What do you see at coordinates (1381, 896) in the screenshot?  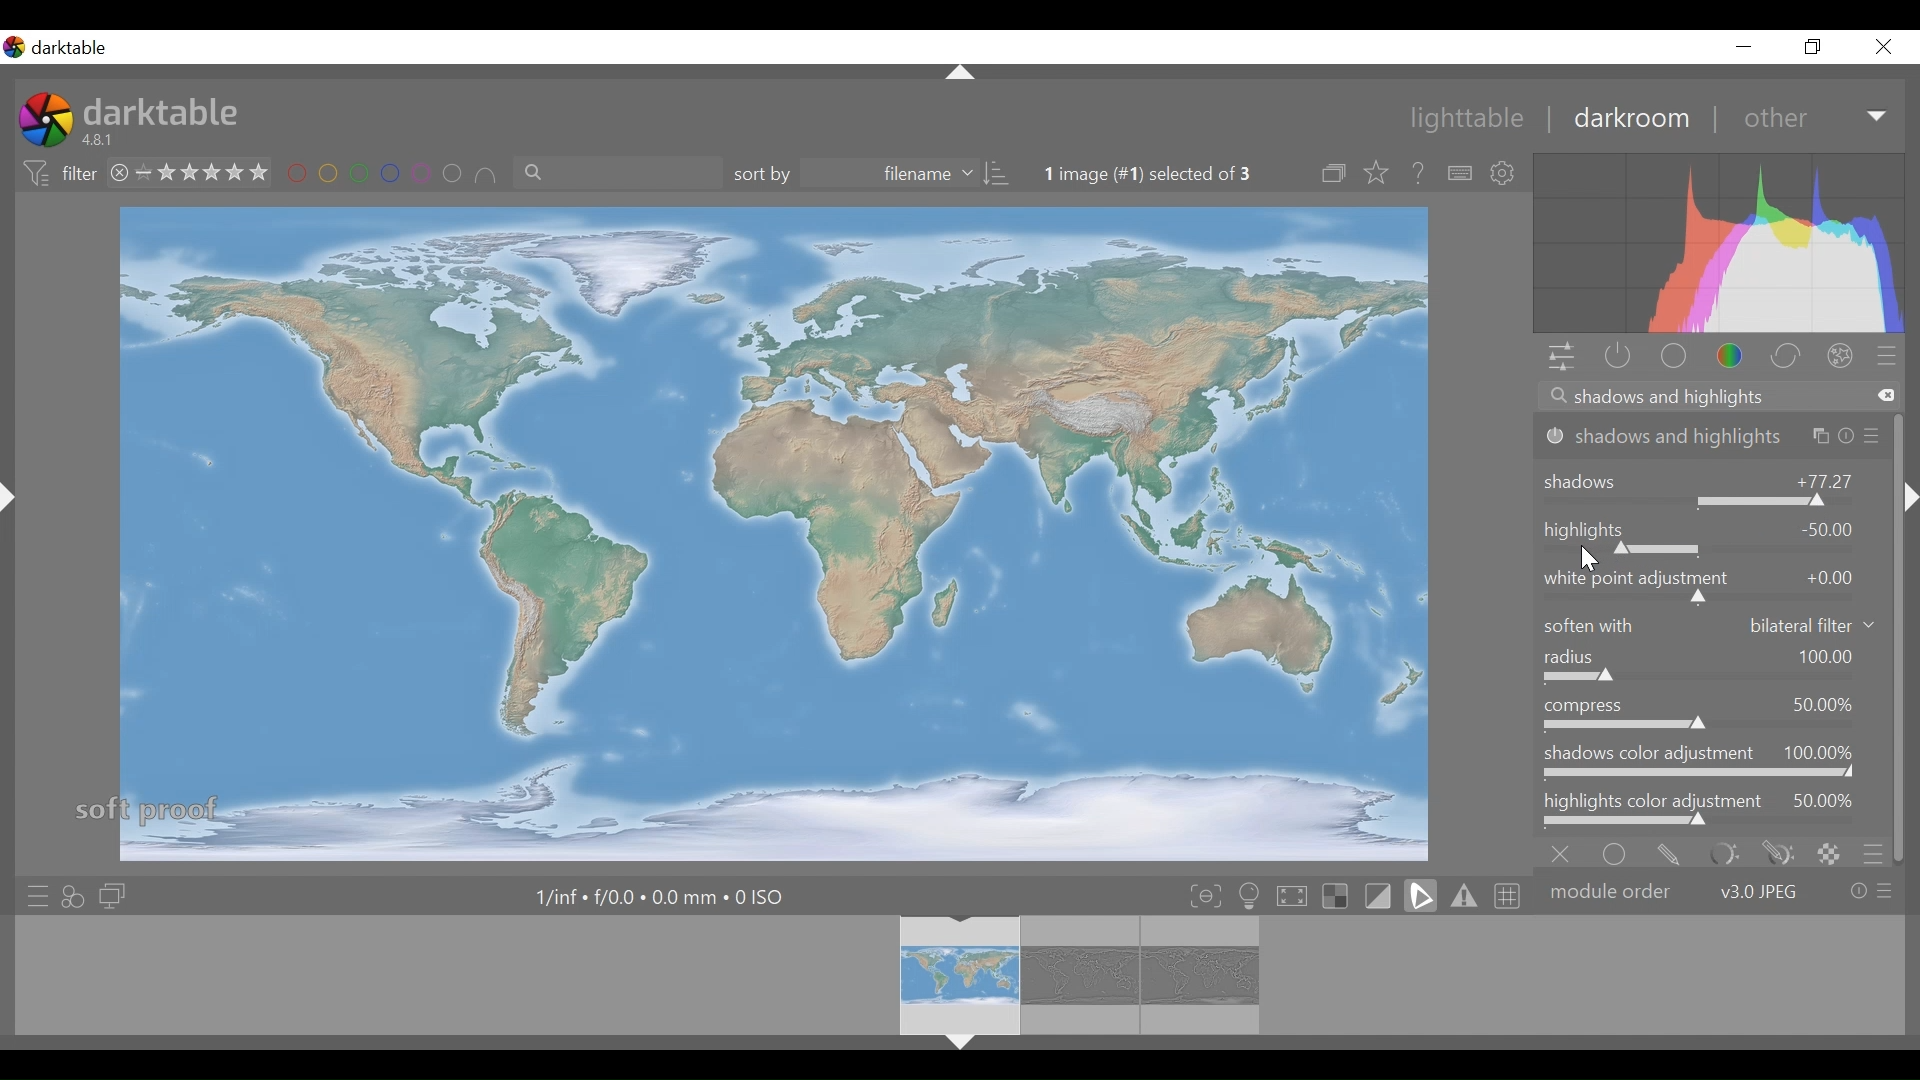 I see `toggle display indication` at bounding box center [1381, 896].